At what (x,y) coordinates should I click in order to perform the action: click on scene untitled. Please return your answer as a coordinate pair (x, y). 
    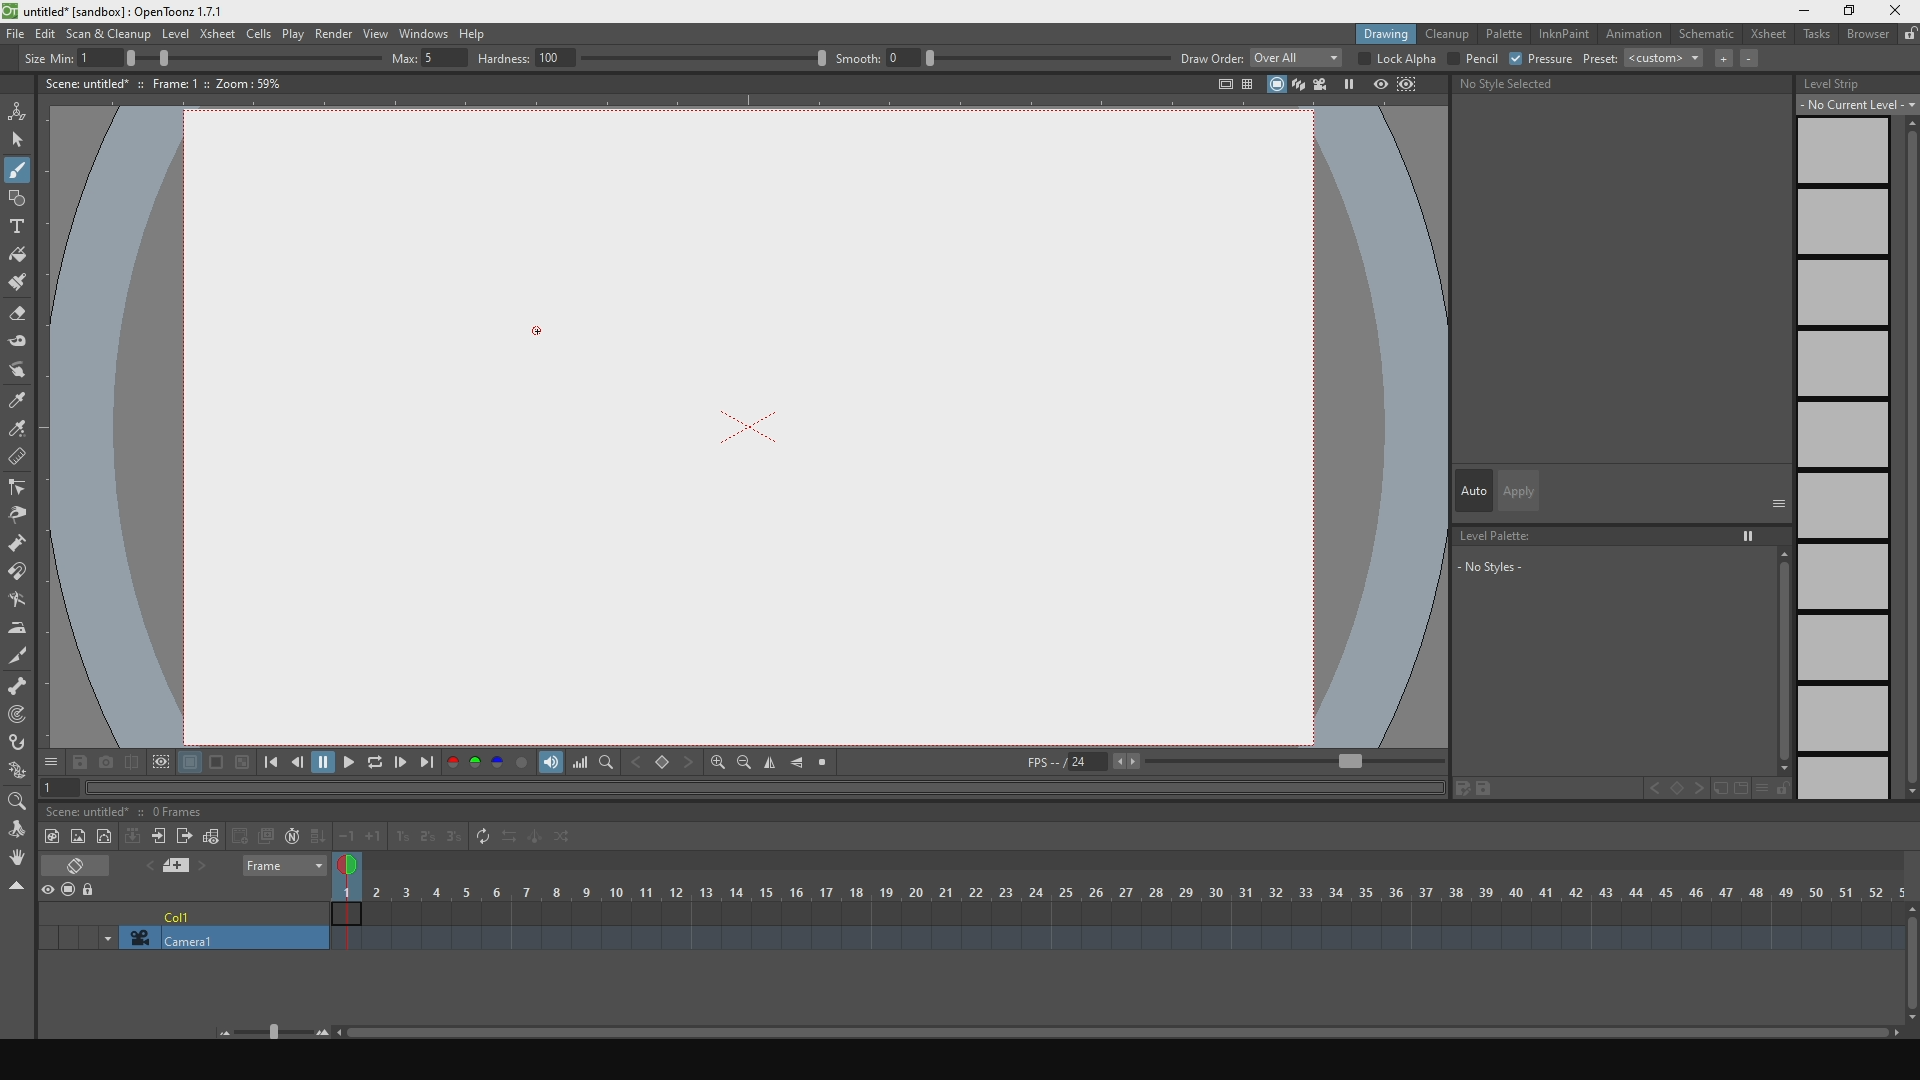
    Looking at the image, I should click on (92, 809).